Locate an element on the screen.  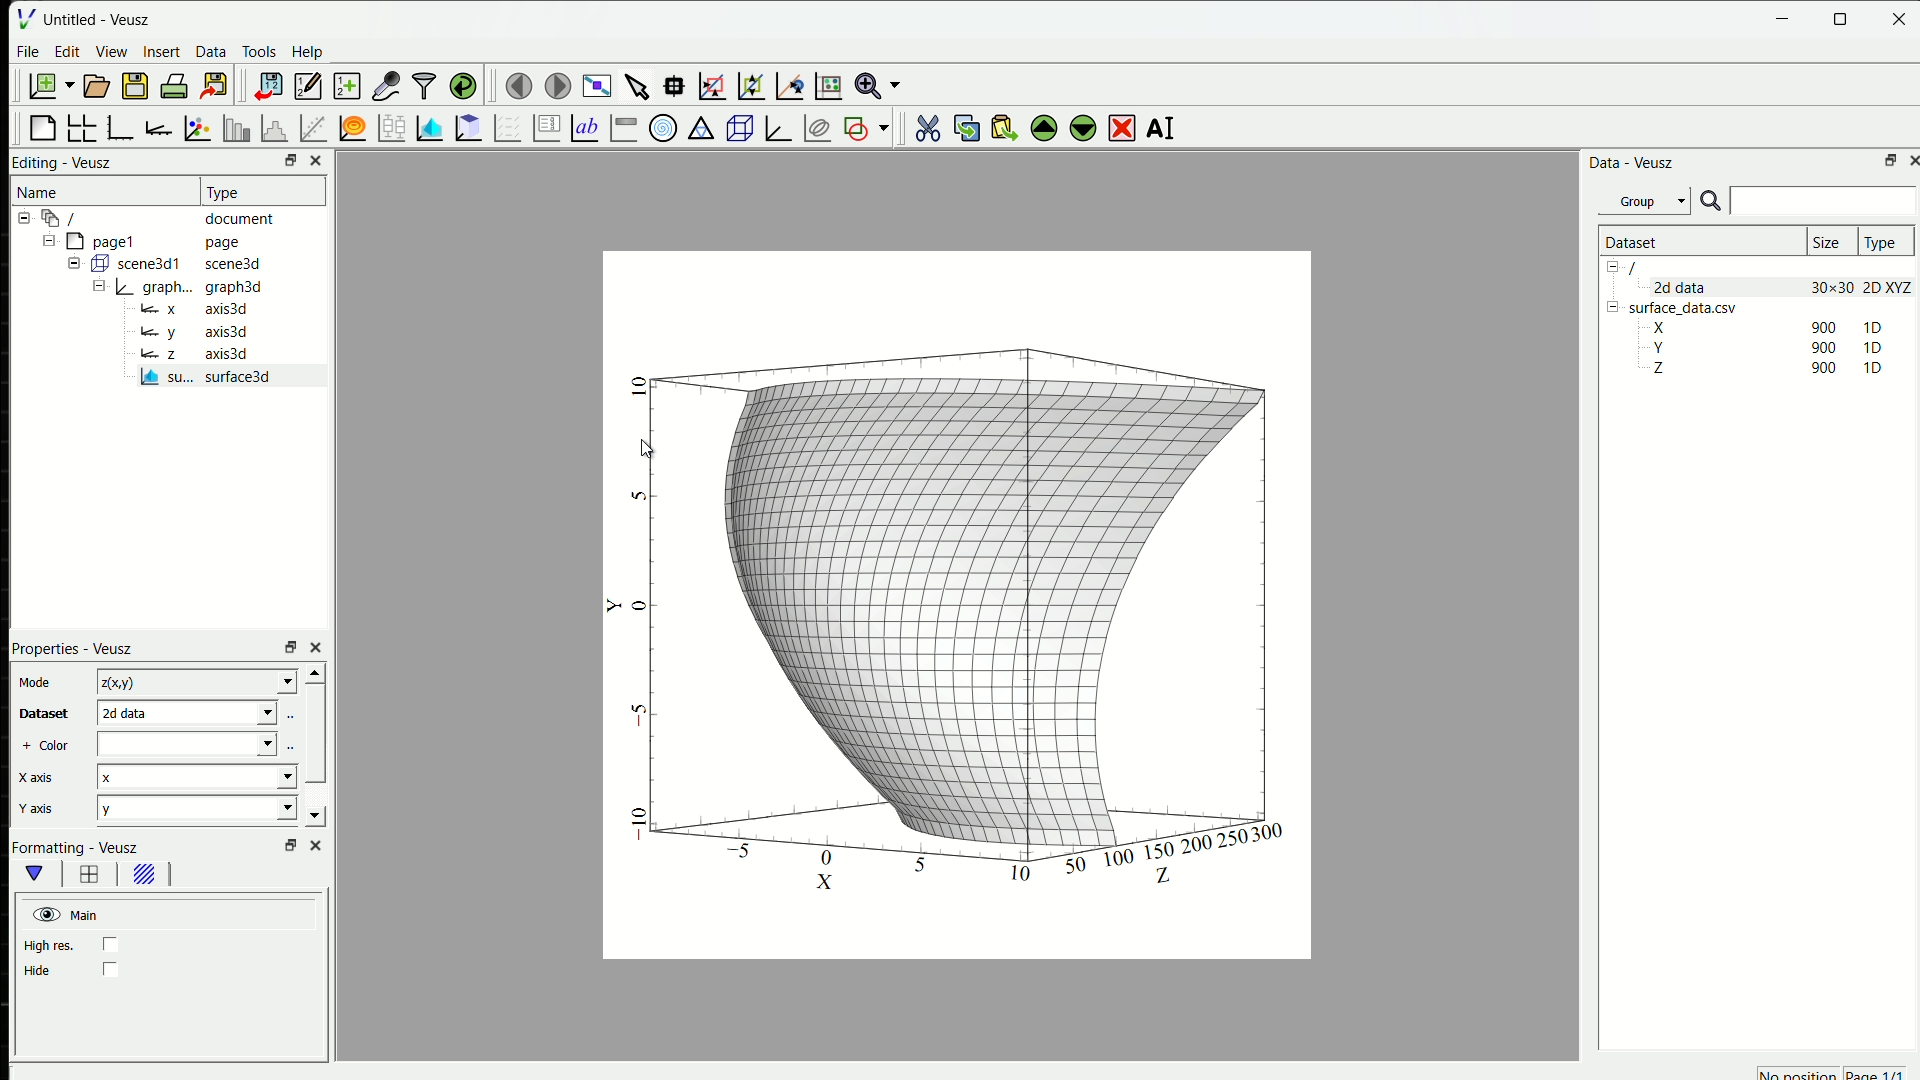
cut the selected widget is located at coordinates (929, 127).